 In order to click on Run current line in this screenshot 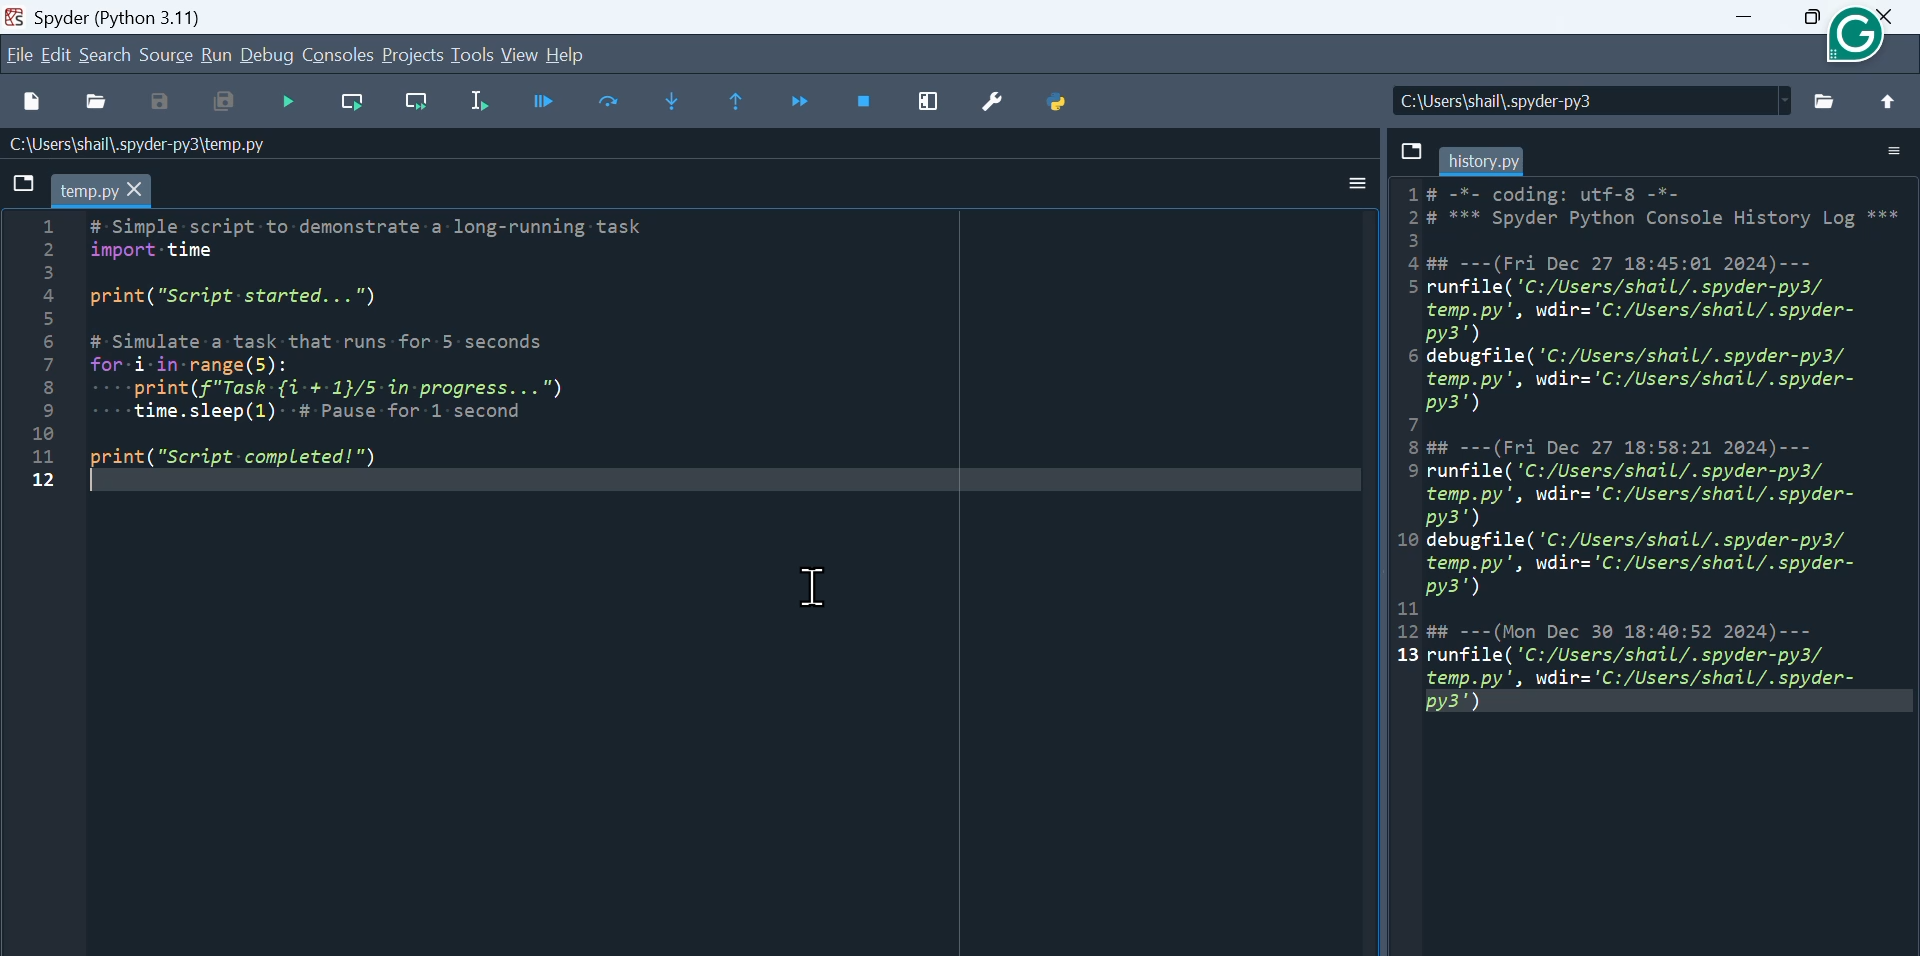, I will do `click(353, 104)`.